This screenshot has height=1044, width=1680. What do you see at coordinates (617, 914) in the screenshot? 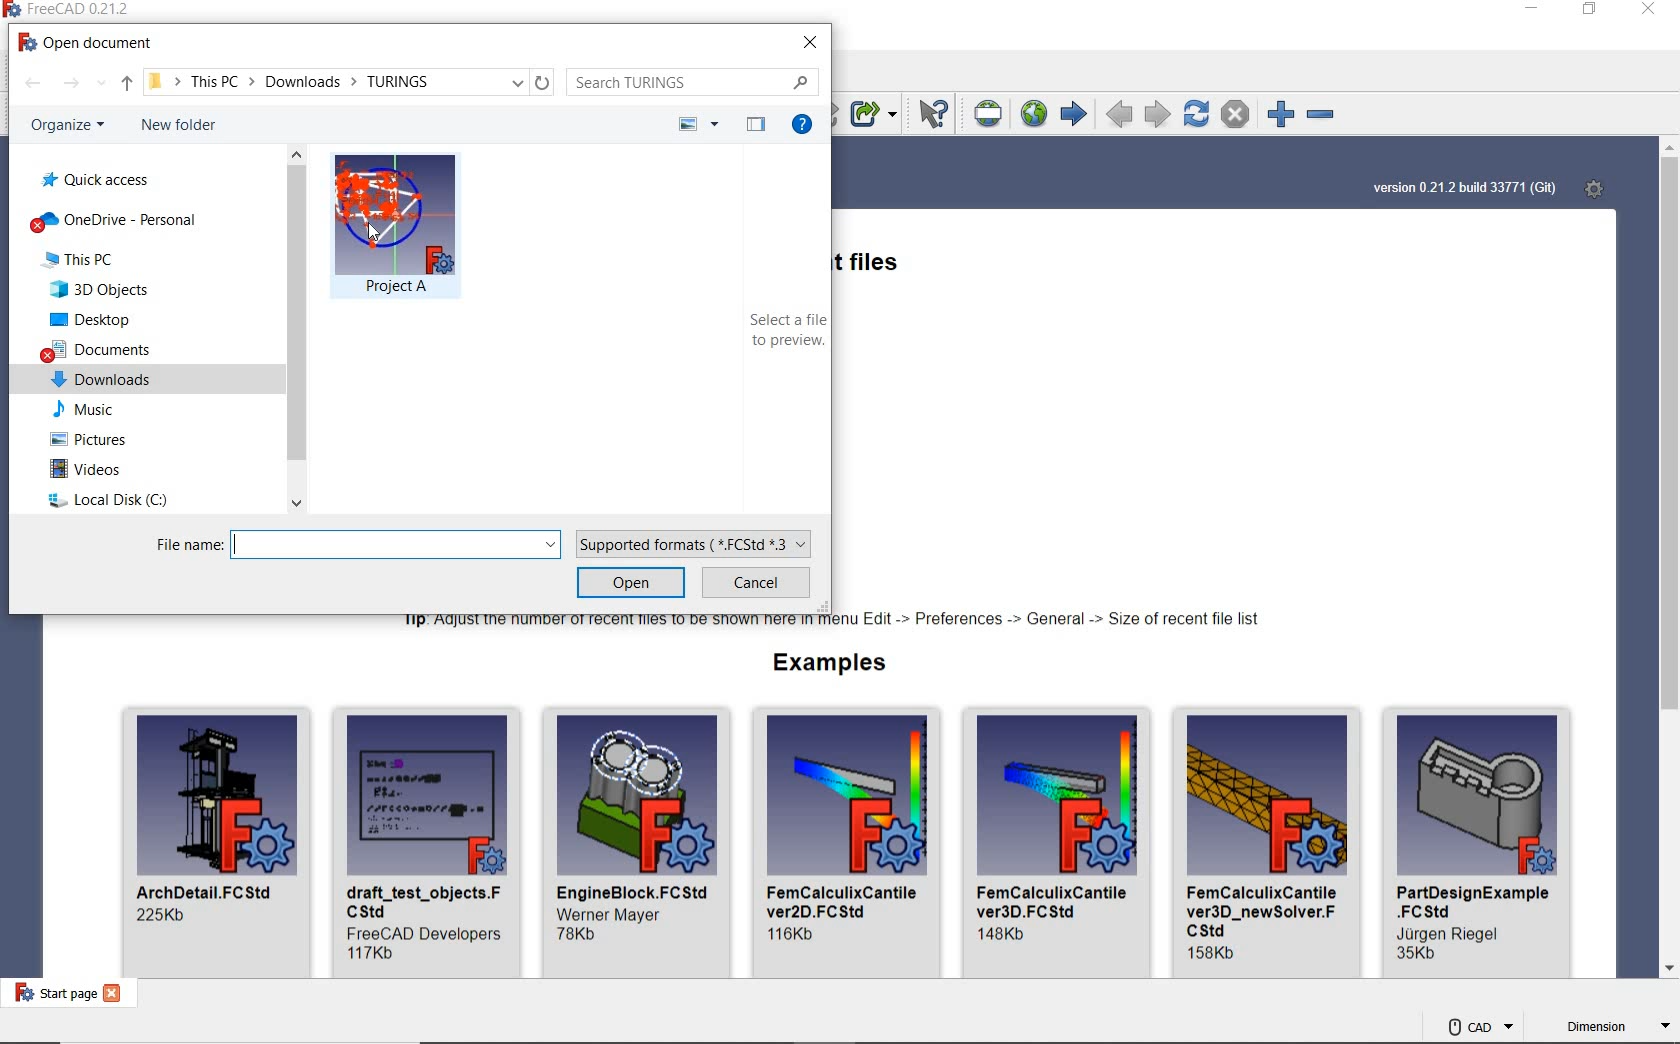
I see `dev name` at bounding box center [617, 914].